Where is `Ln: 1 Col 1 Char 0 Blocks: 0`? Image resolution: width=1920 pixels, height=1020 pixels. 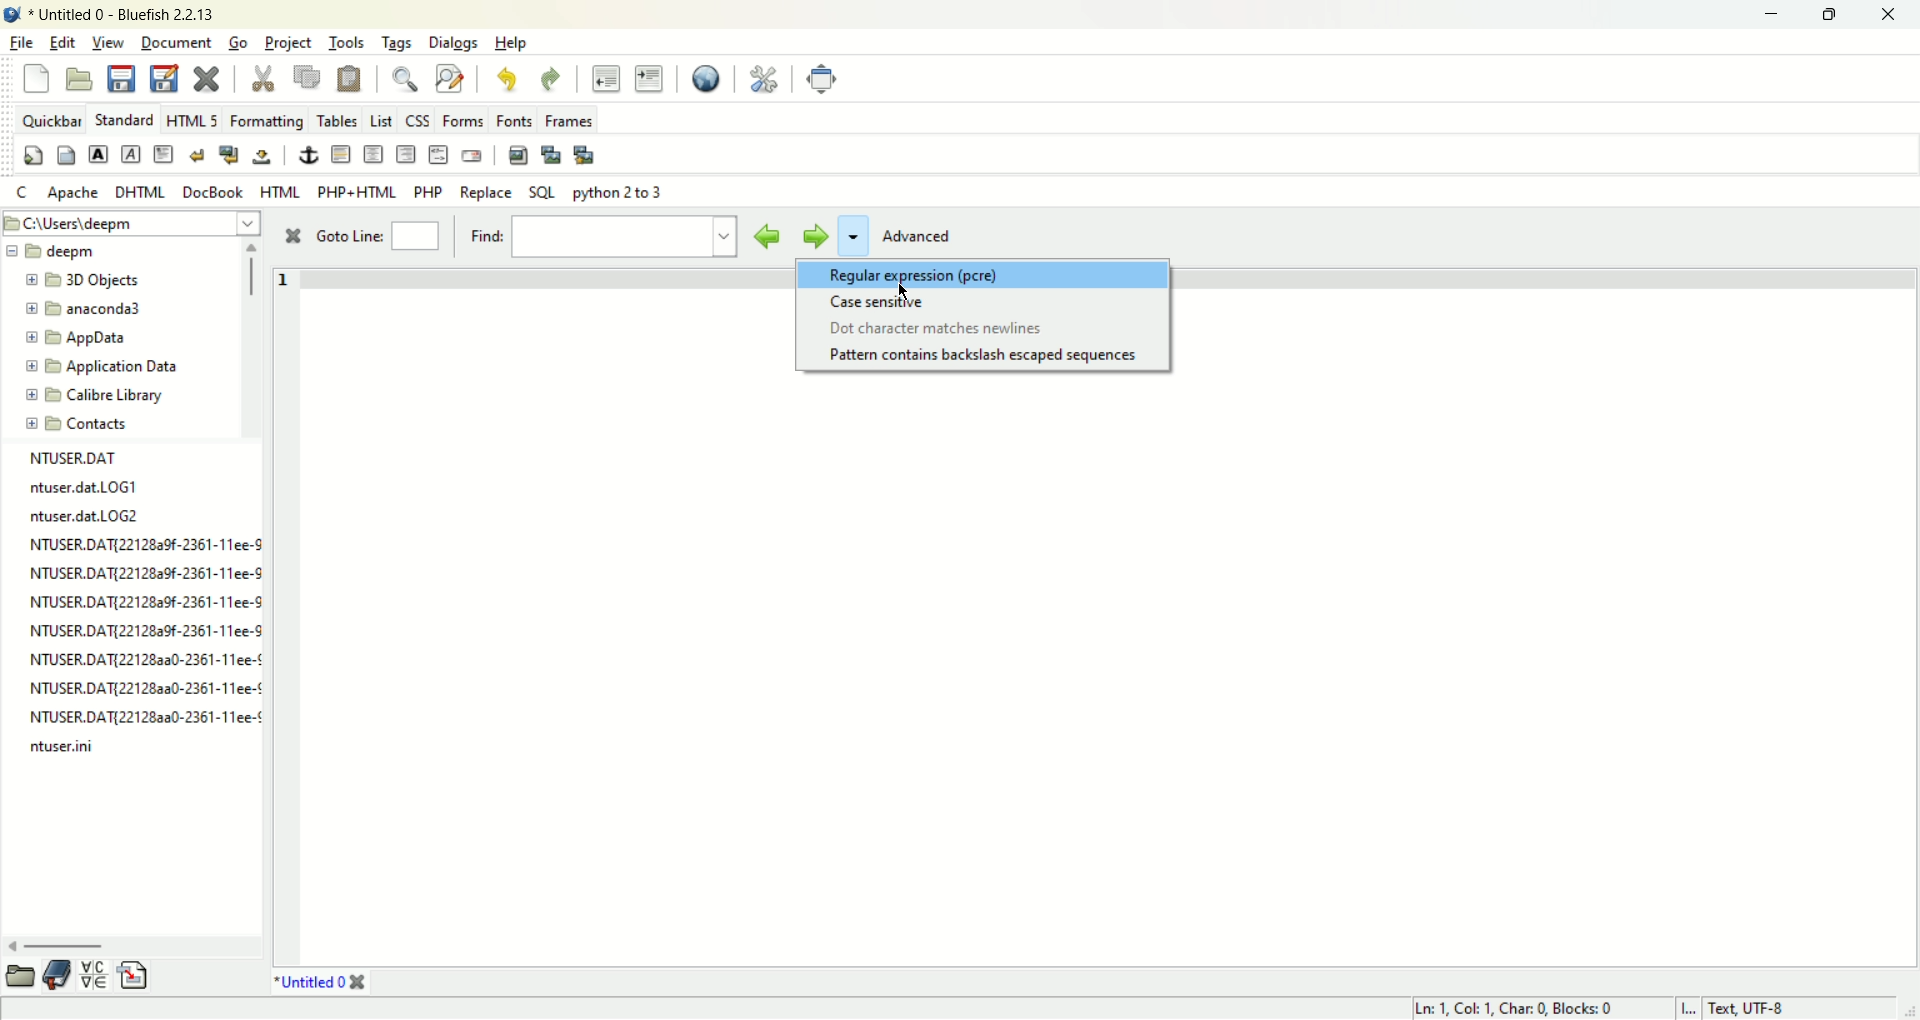
Ln: 1 Col 1 Char 0 Blocks: 0 is located at coordinates (1510, 1007).